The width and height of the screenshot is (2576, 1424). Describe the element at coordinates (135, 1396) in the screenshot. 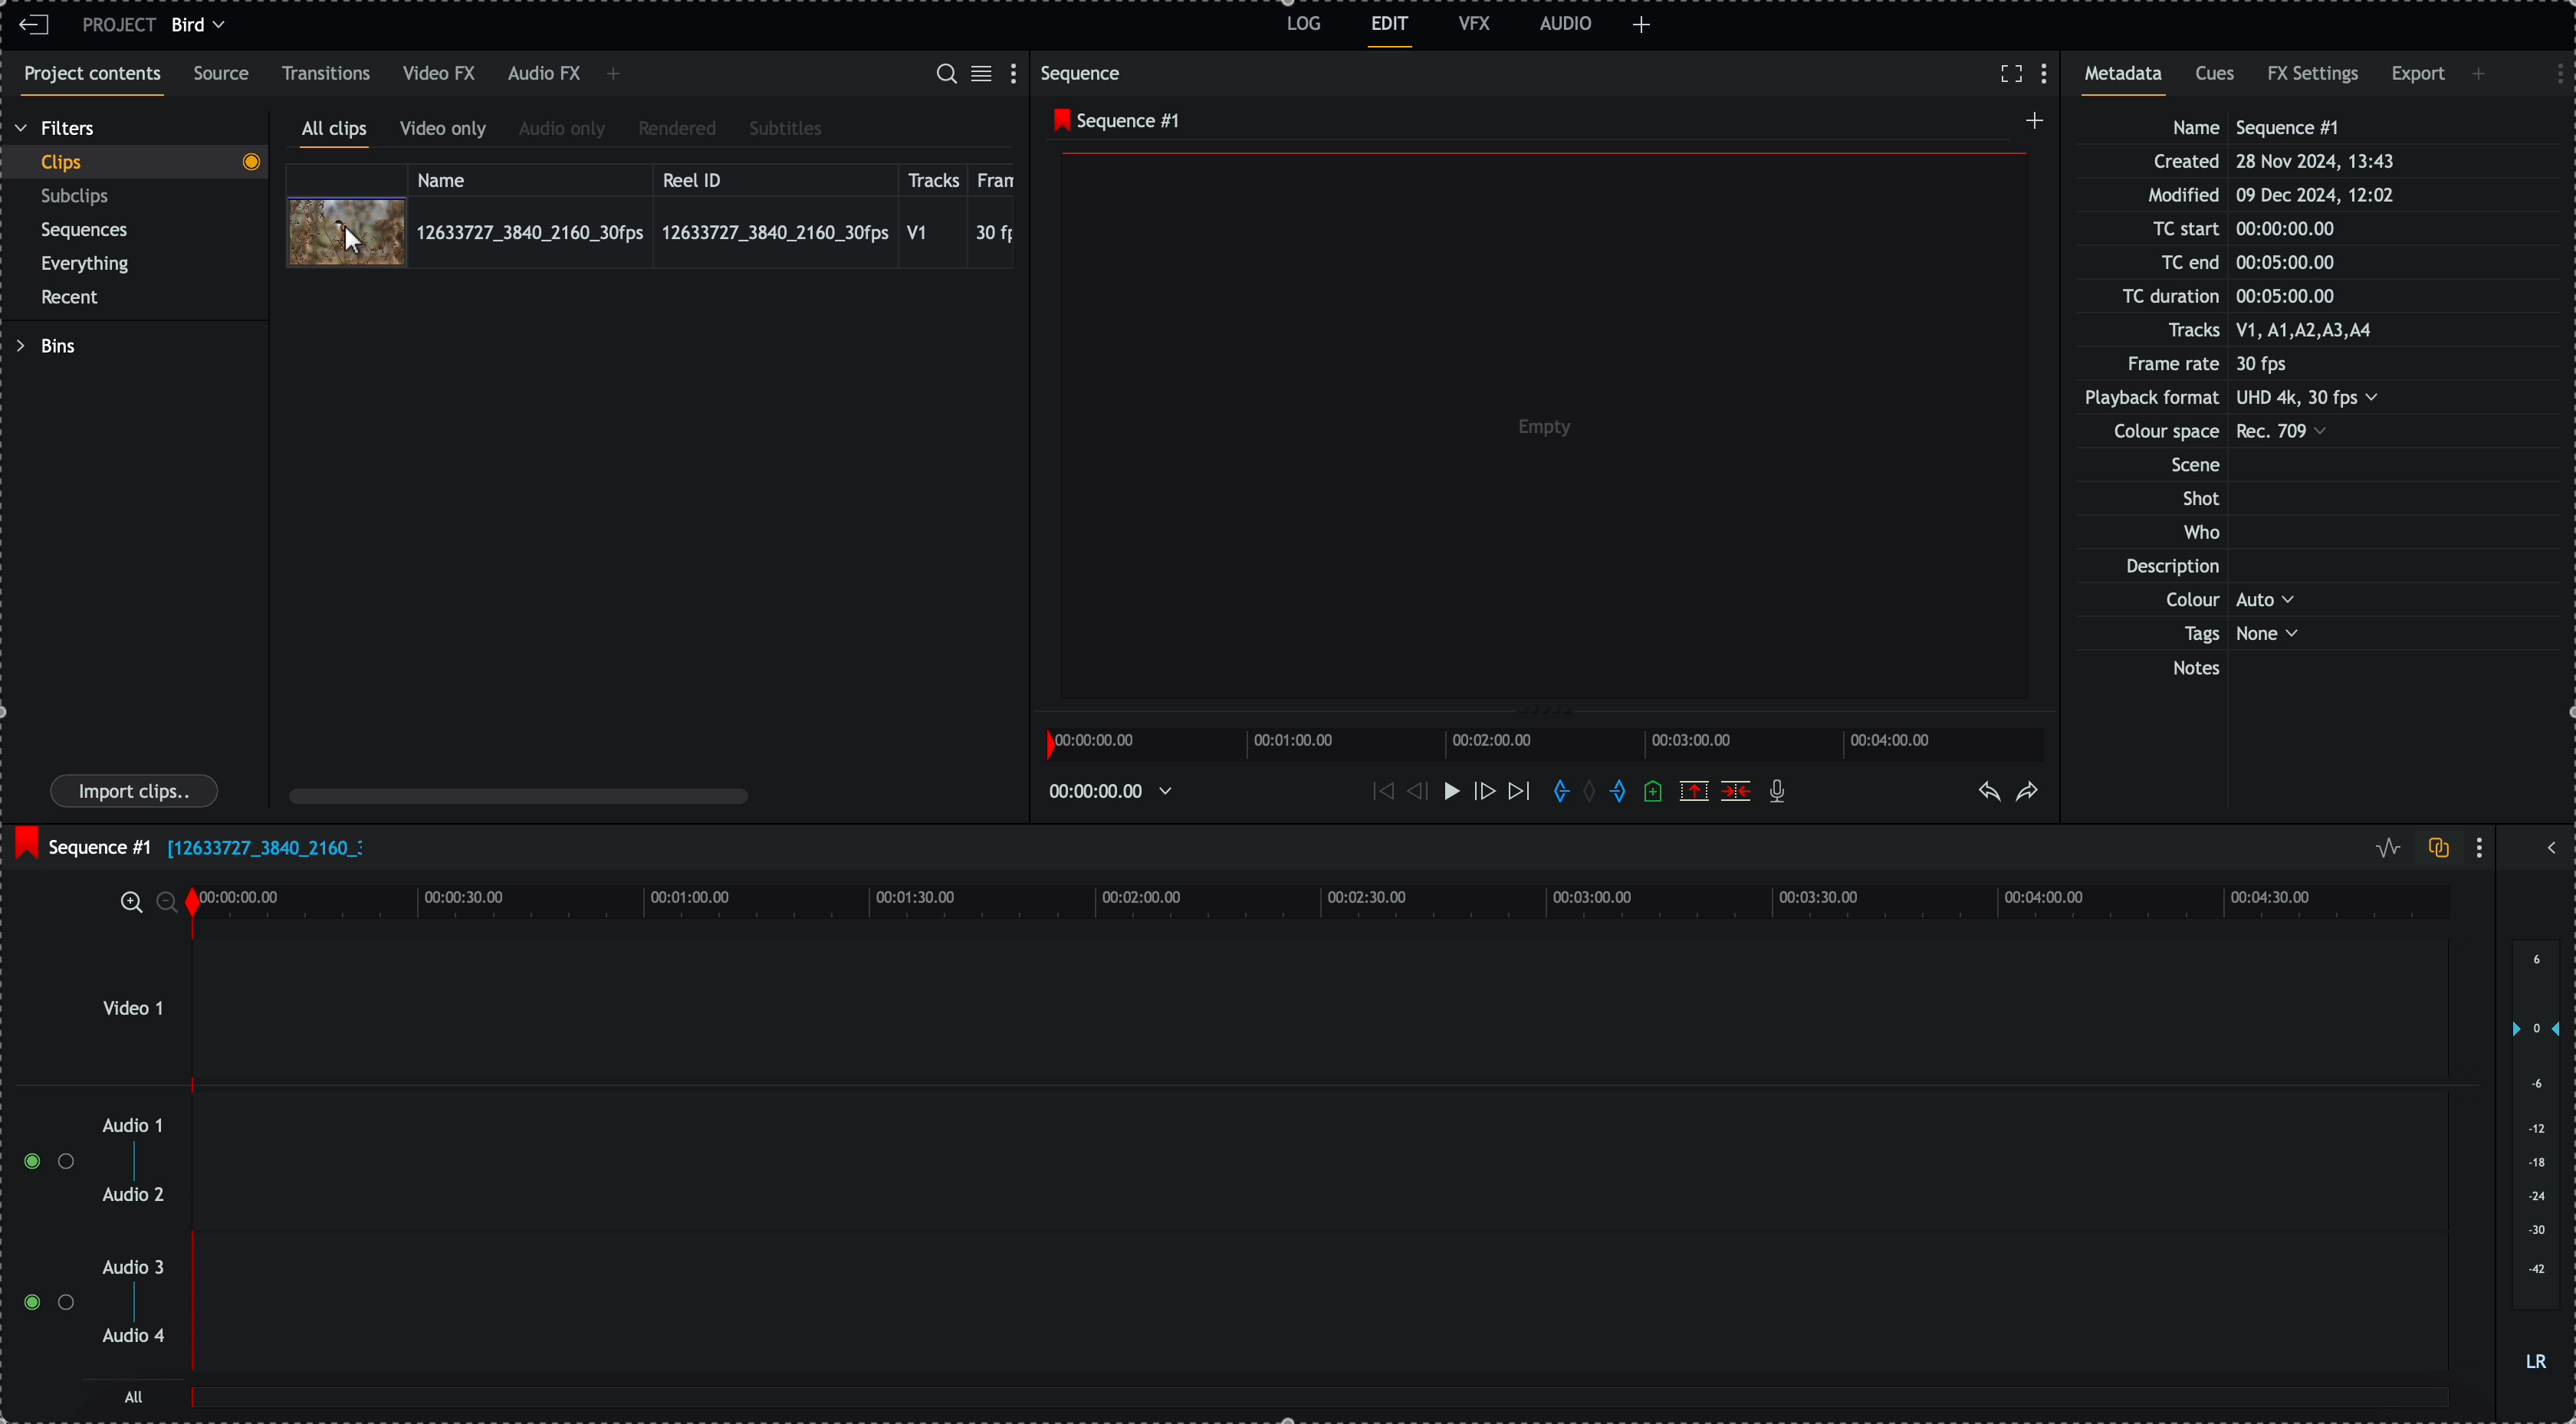

I see `all` at that location.